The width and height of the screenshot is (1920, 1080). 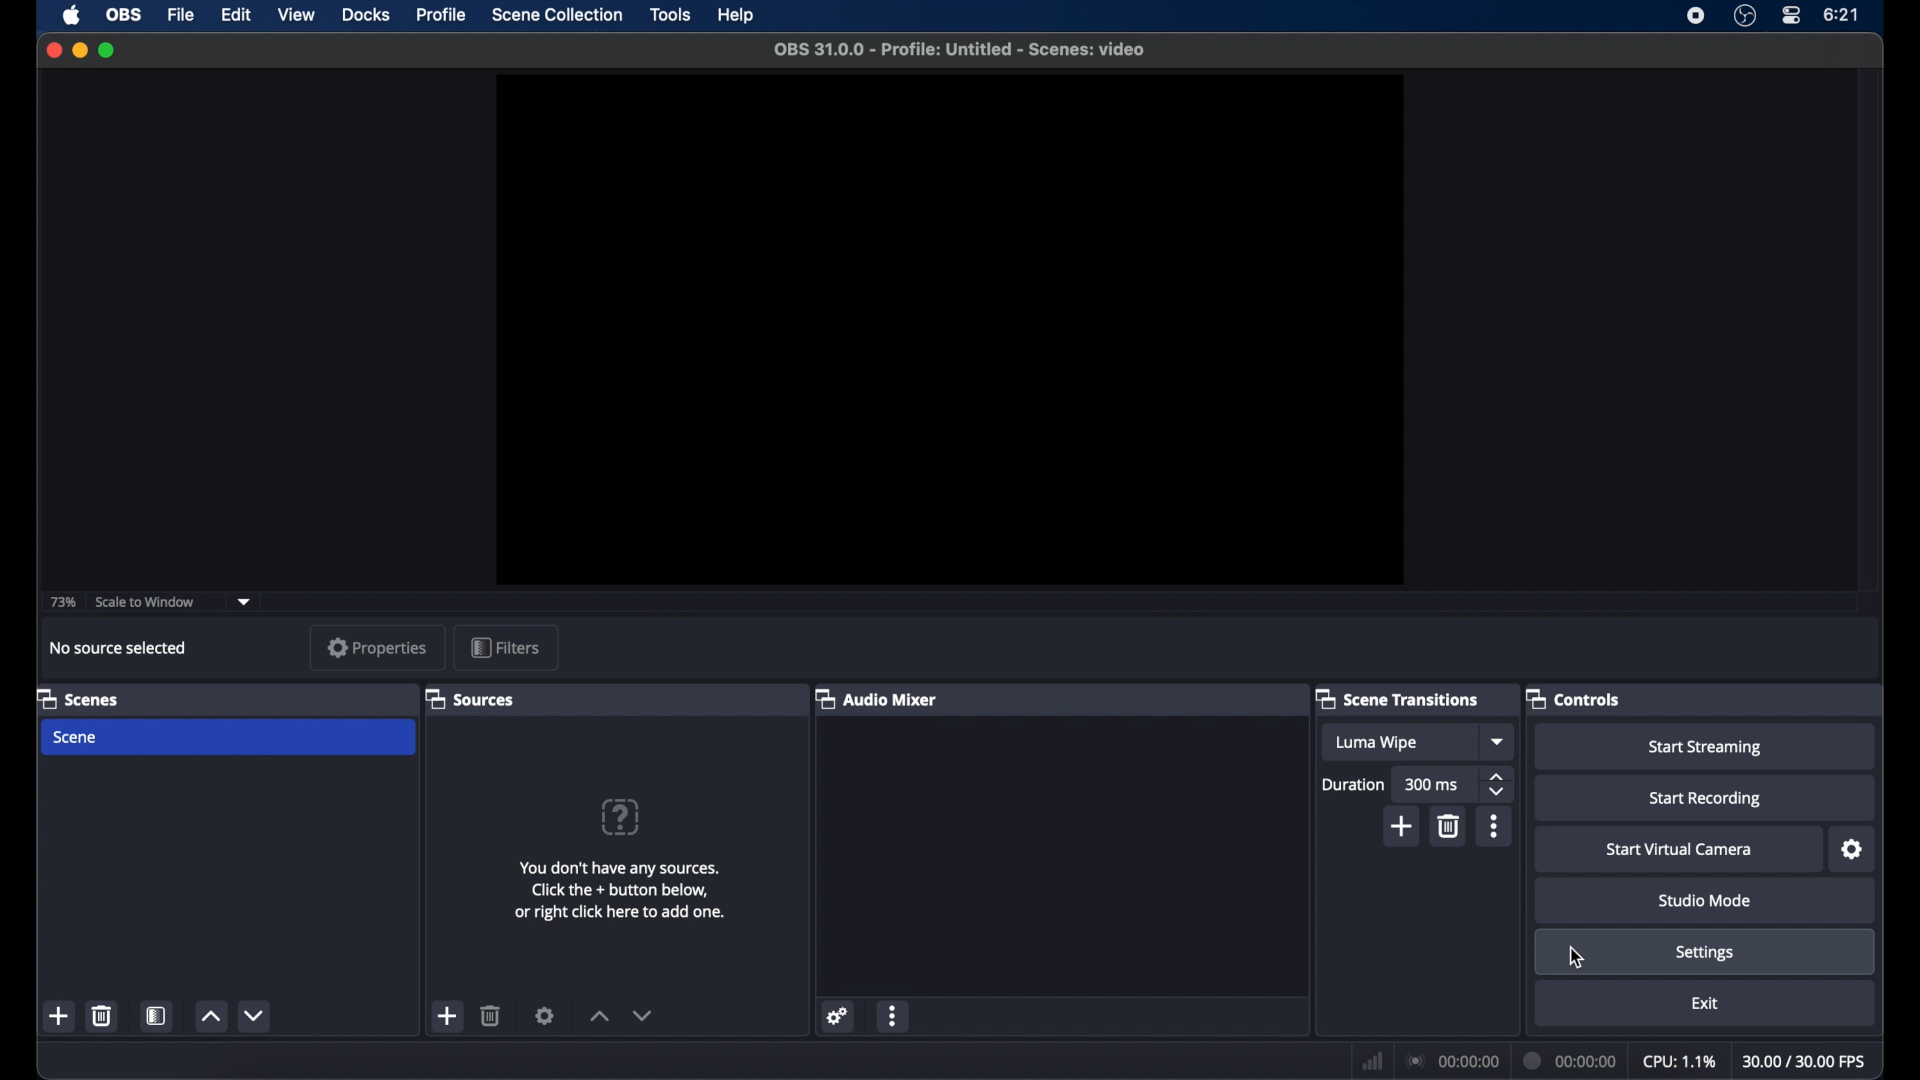 I want to click on cpu, so click(x=1681, y=1061).